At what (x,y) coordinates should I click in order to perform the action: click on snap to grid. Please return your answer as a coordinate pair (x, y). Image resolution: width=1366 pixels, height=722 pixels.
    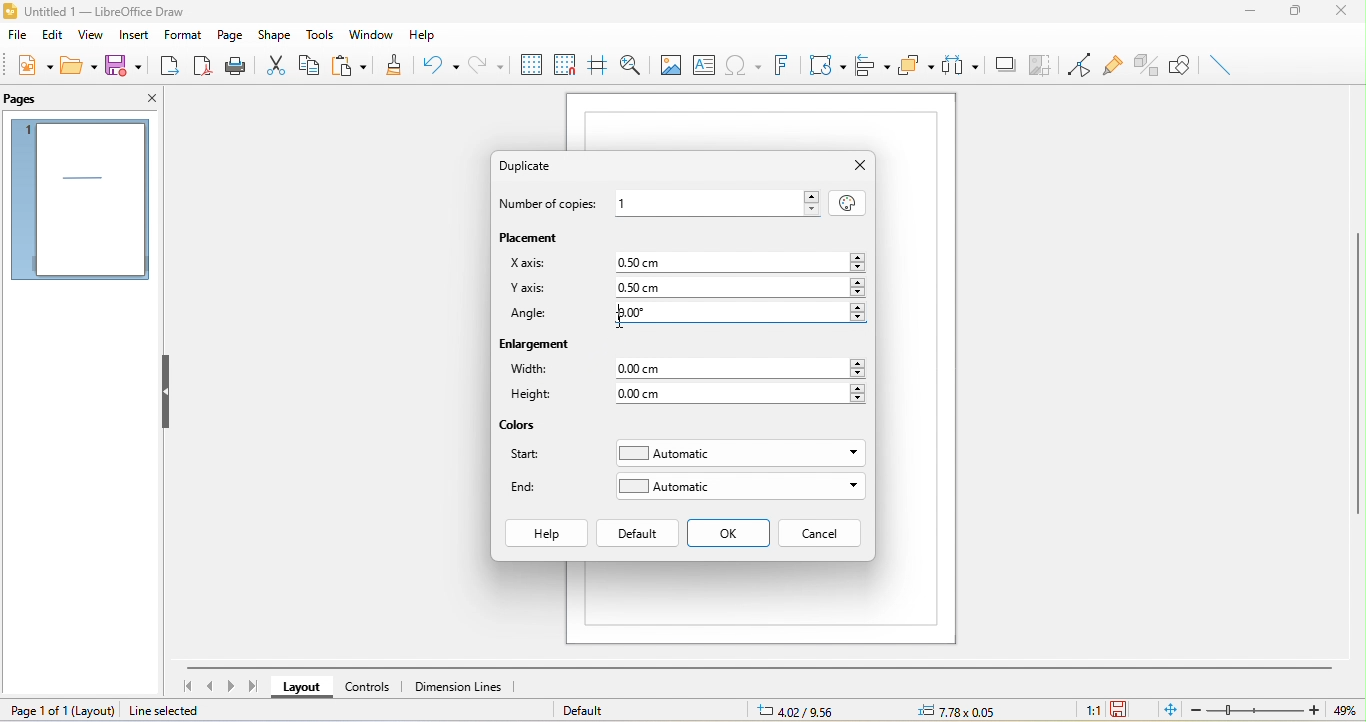
    Looking at the image, I should click on (564, 62).